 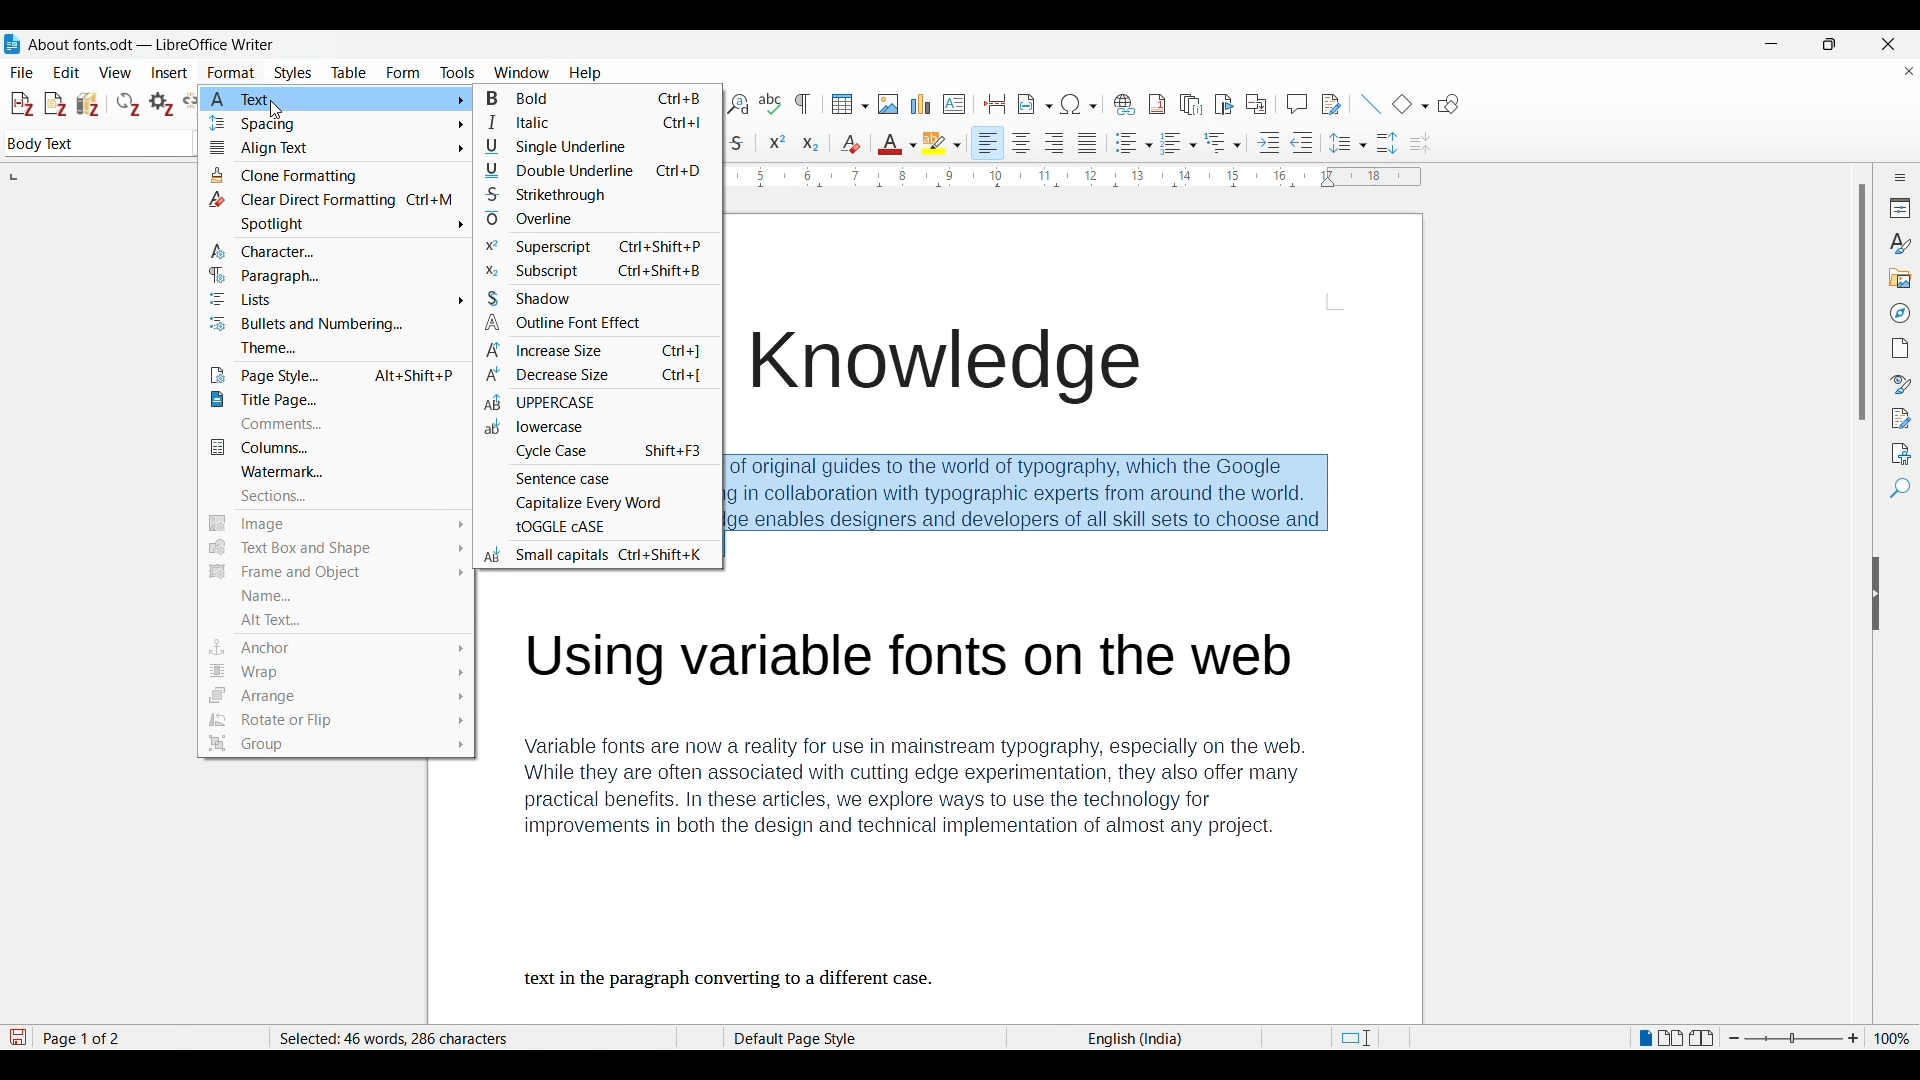 What do you see at coordinates (152, 45) in the screenshot?
I see `Project and software name` at bounding box center [152, 45].